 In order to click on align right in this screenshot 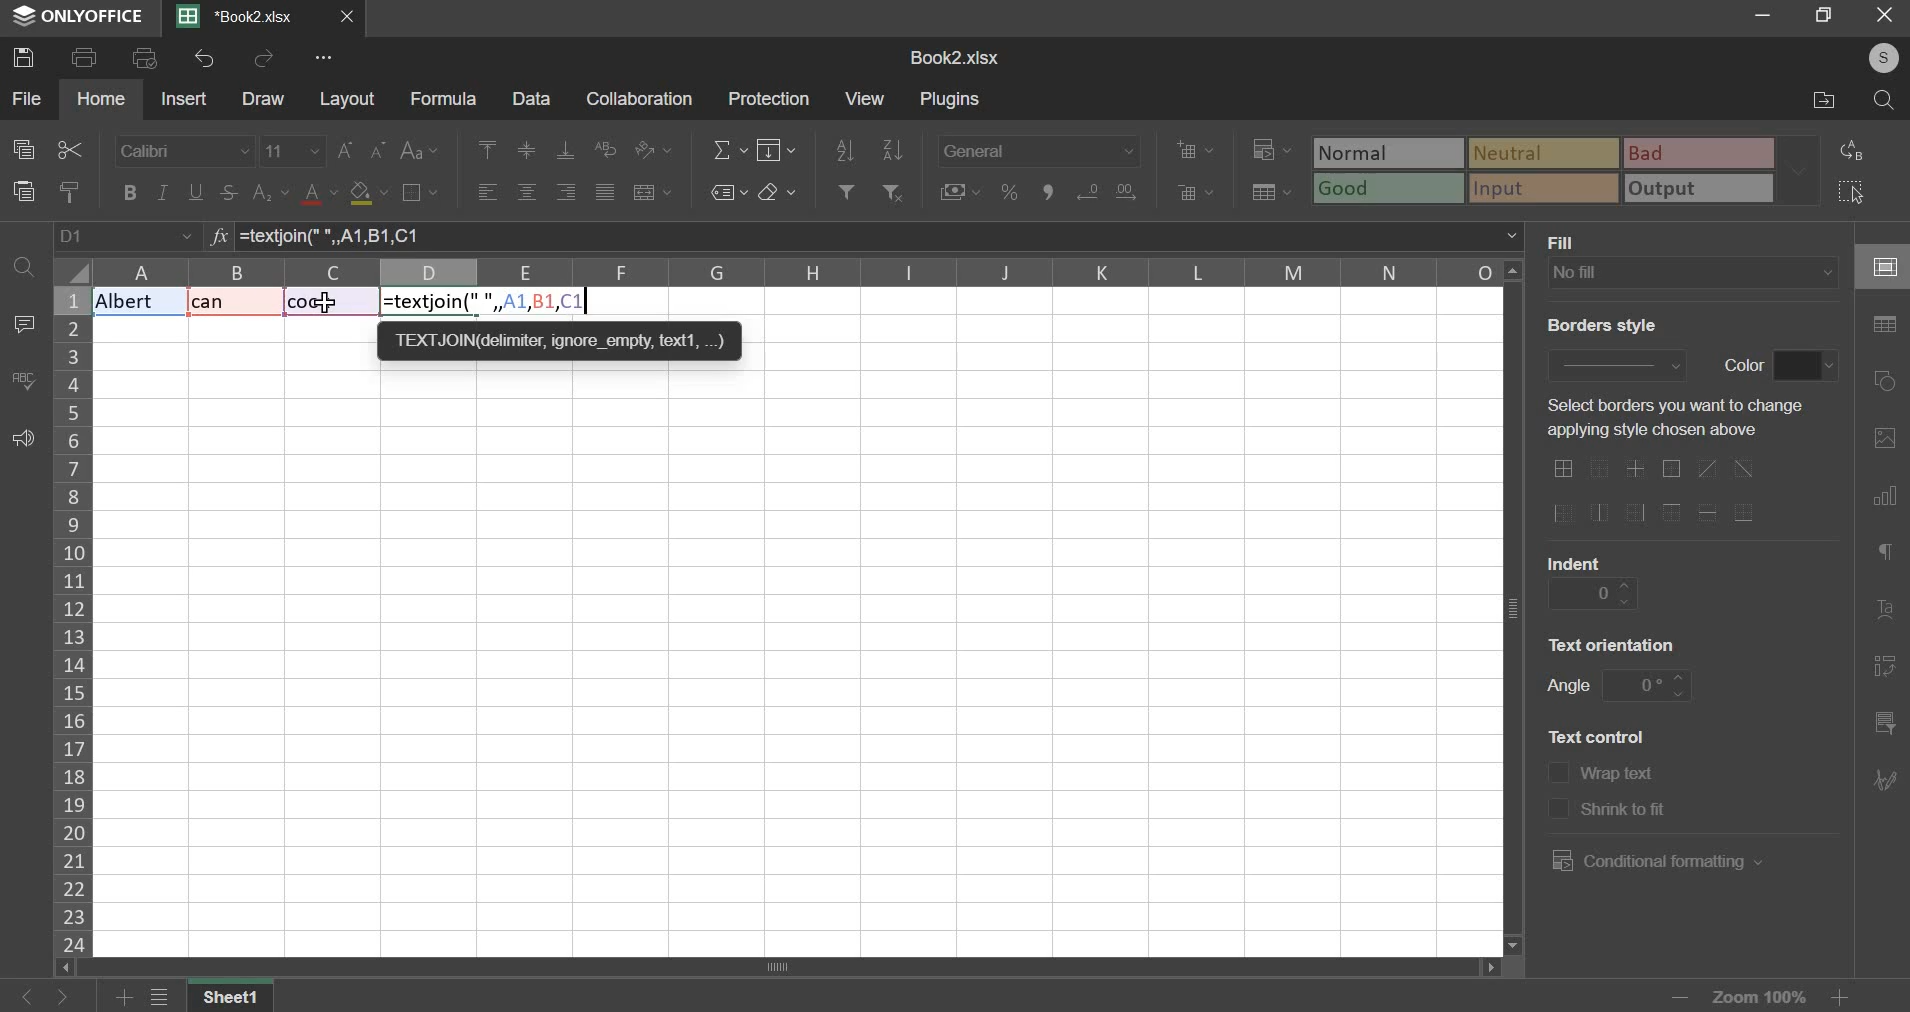, I will do `click(567, 192)`.